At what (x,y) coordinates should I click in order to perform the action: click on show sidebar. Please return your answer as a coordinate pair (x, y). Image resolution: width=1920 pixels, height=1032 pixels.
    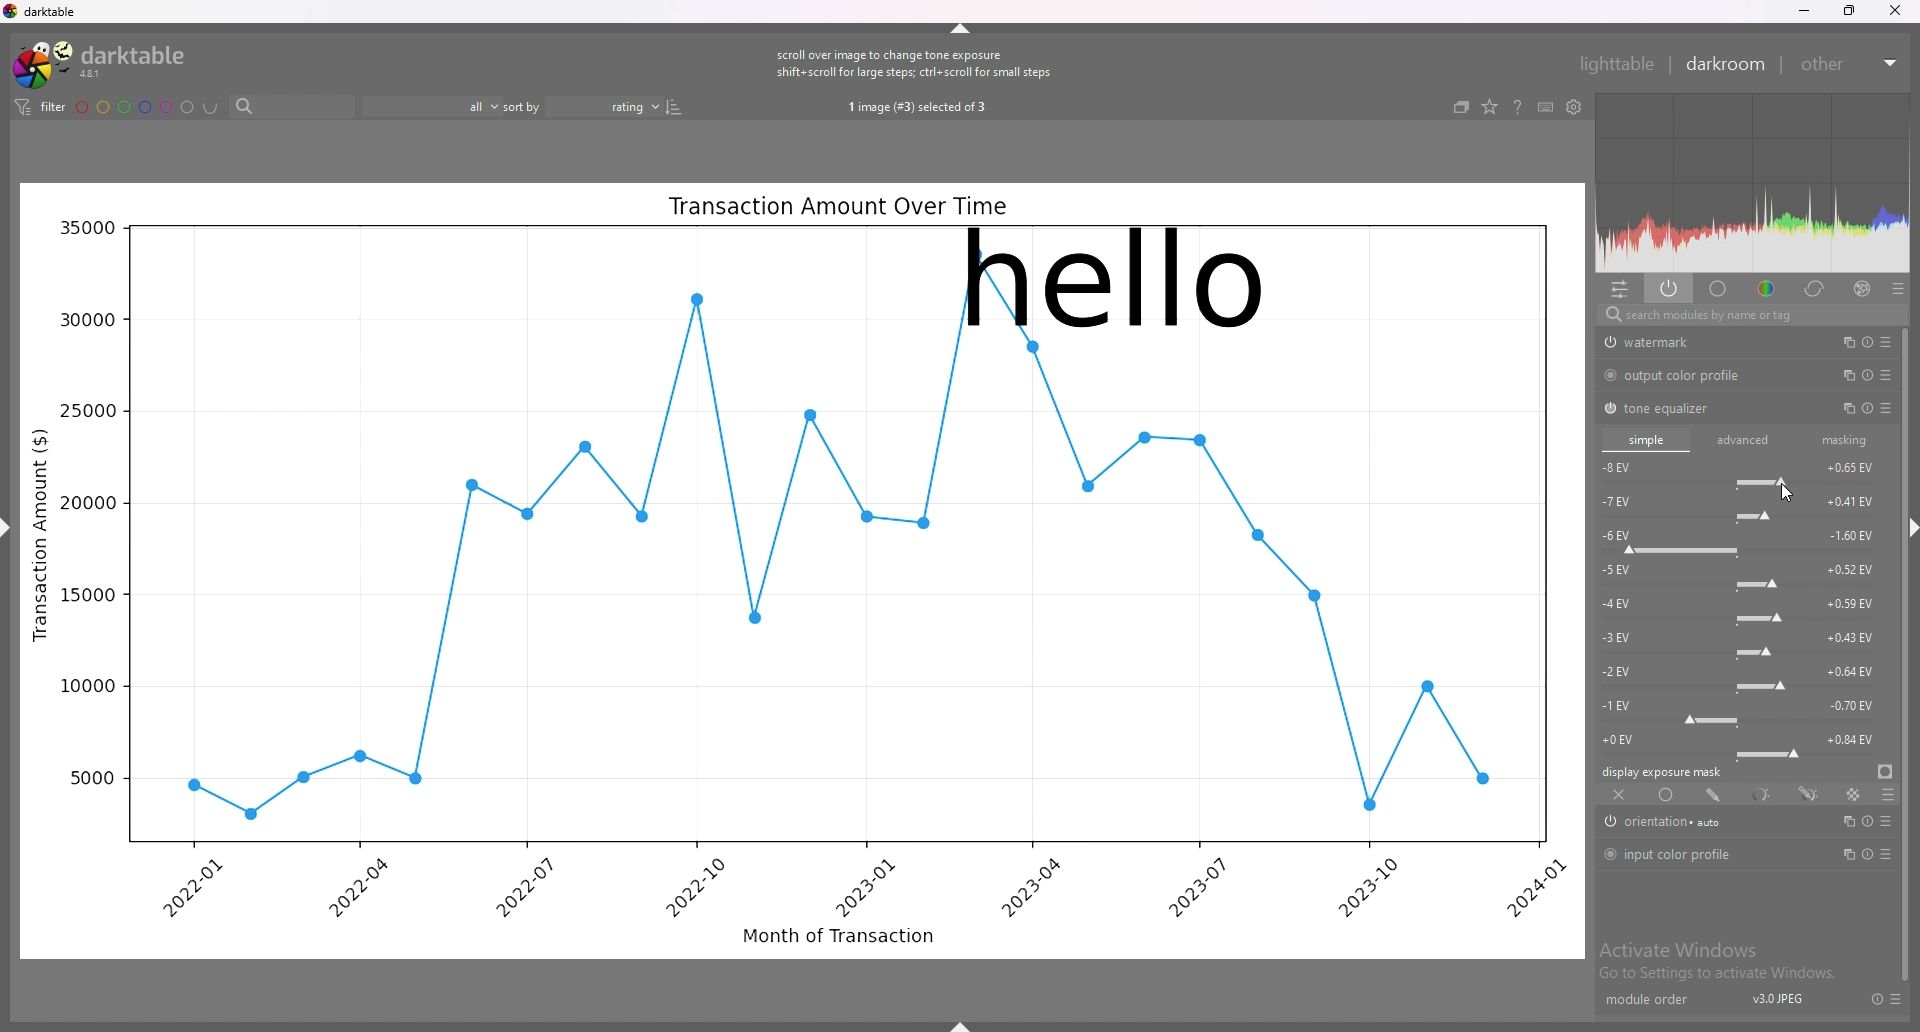
    Looking at the image, I should click on (963, 1025).